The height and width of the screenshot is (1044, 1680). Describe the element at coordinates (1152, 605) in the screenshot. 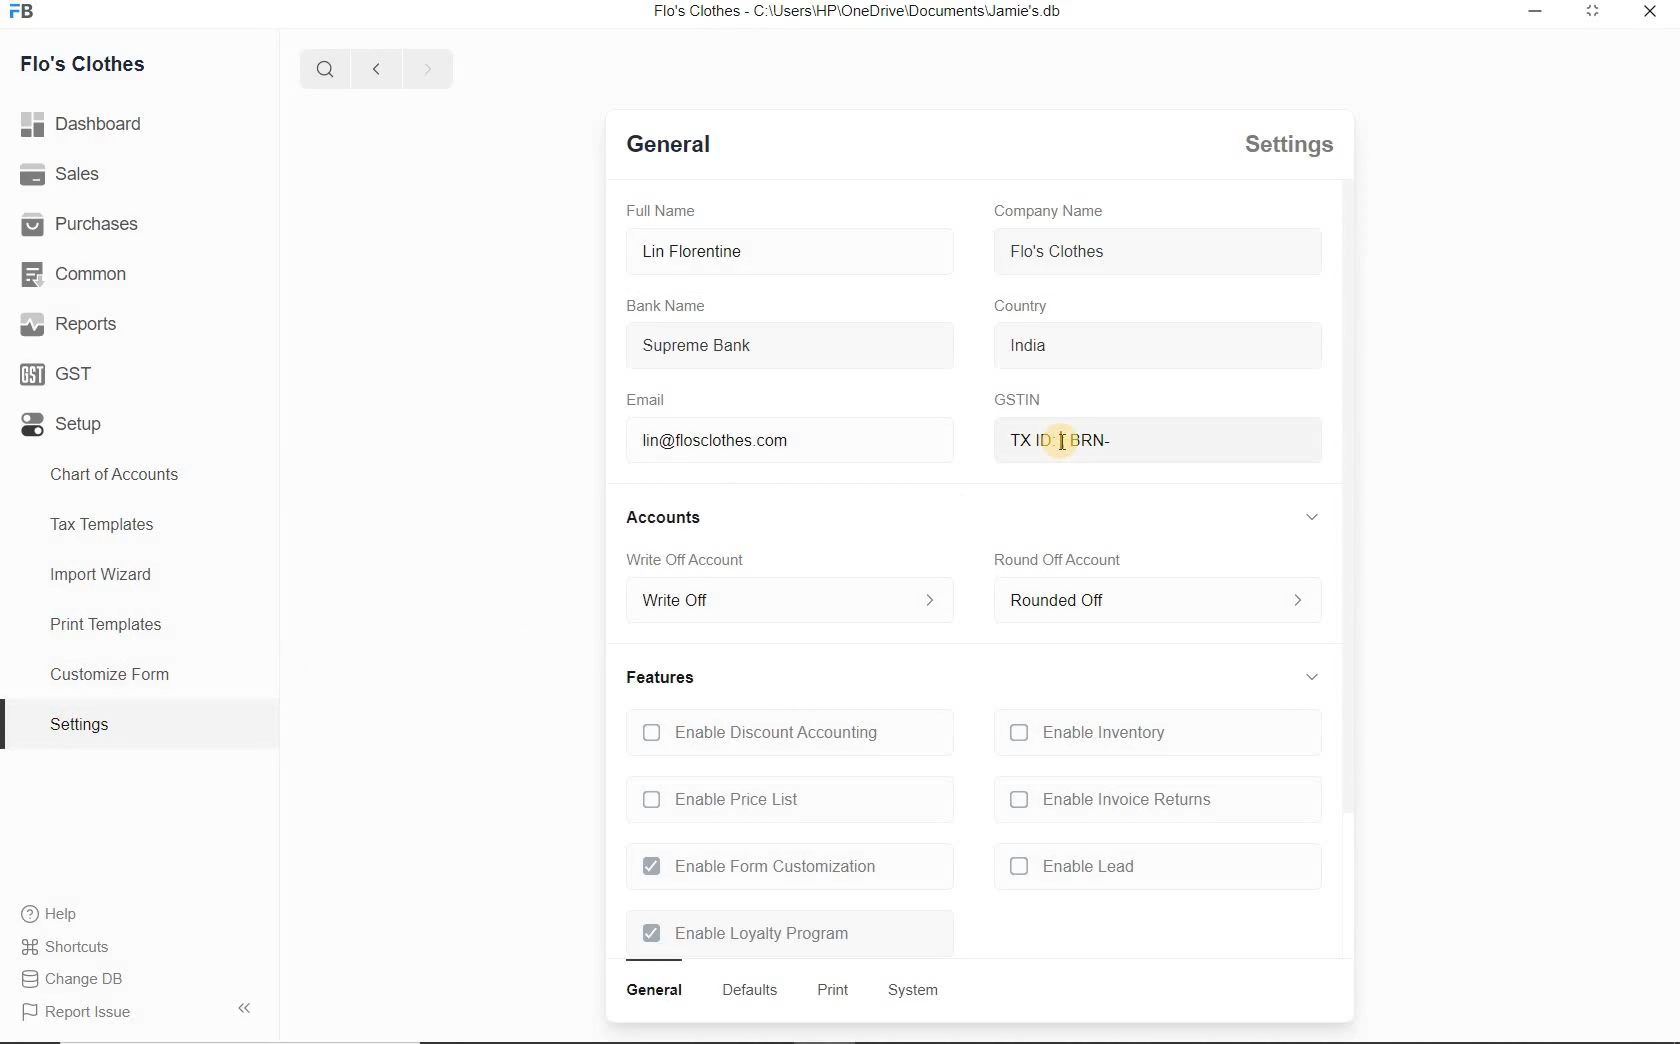

I see `rounded off` at that location.